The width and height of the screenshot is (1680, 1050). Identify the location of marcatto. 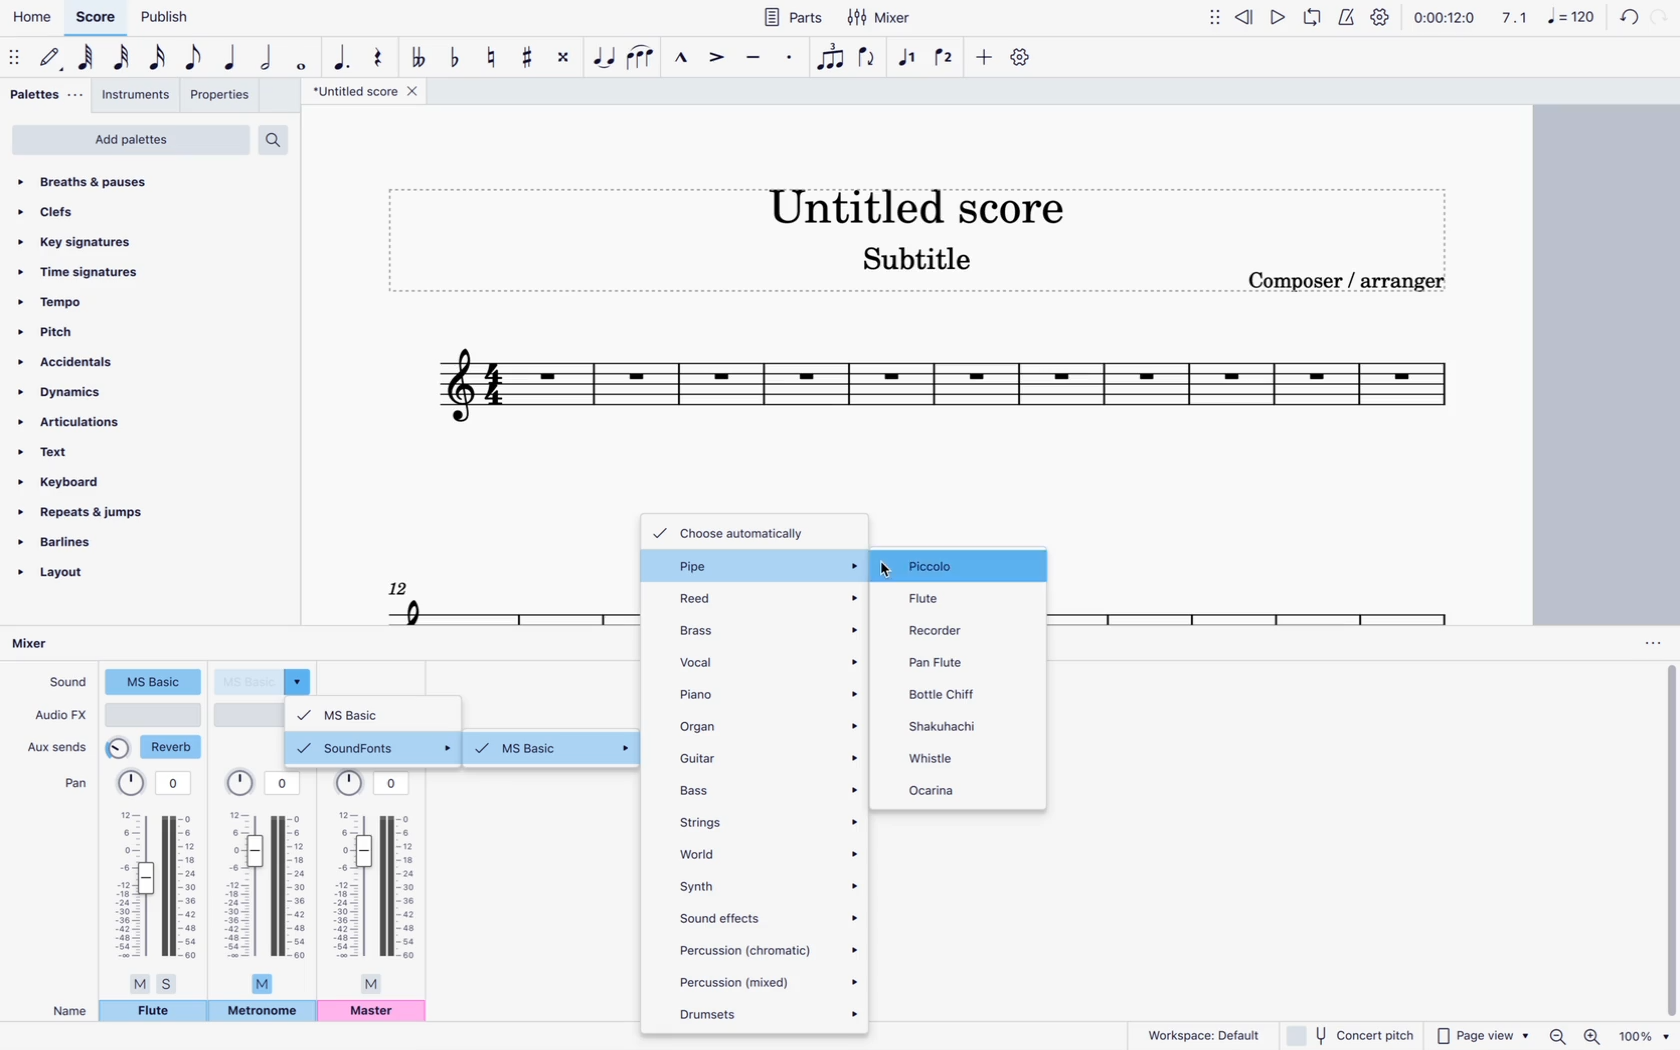
(681, 59).